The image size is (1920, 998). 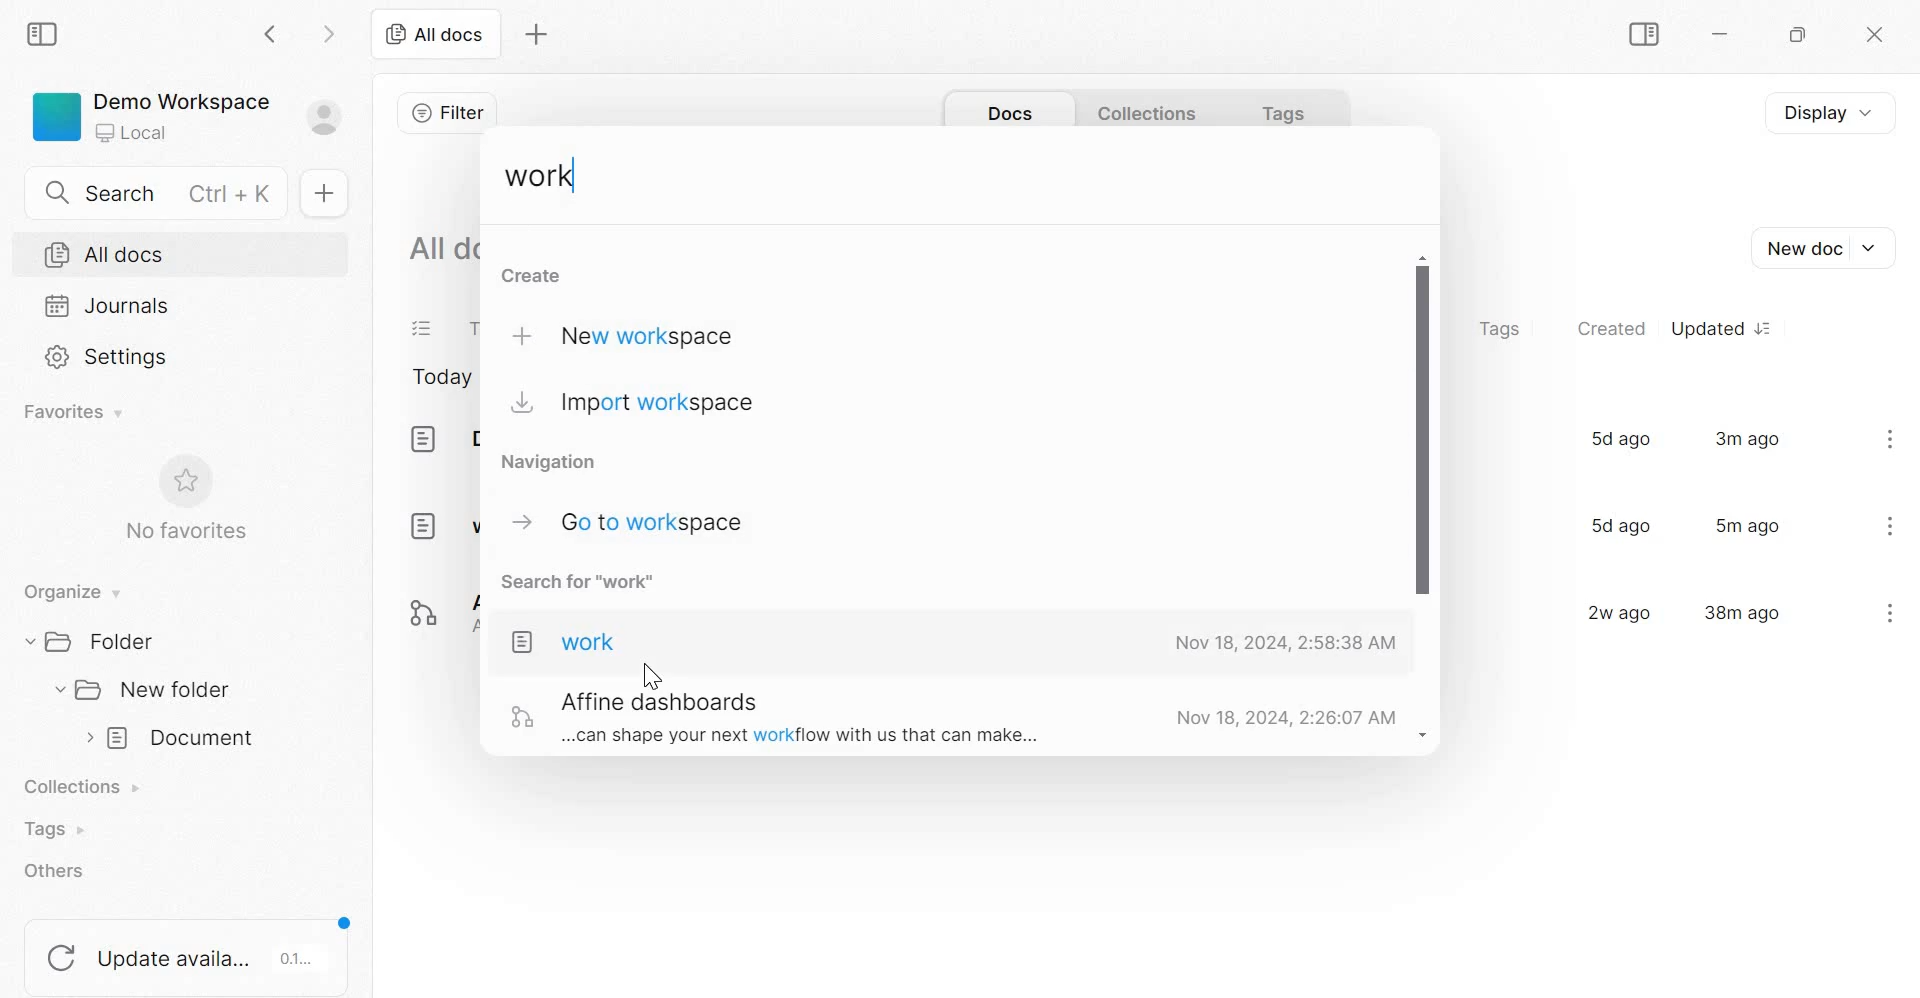 What do you see at coordinates (1742, 611) in the screenshot?
I see `38m ago` at bounding box center [1742, 611].